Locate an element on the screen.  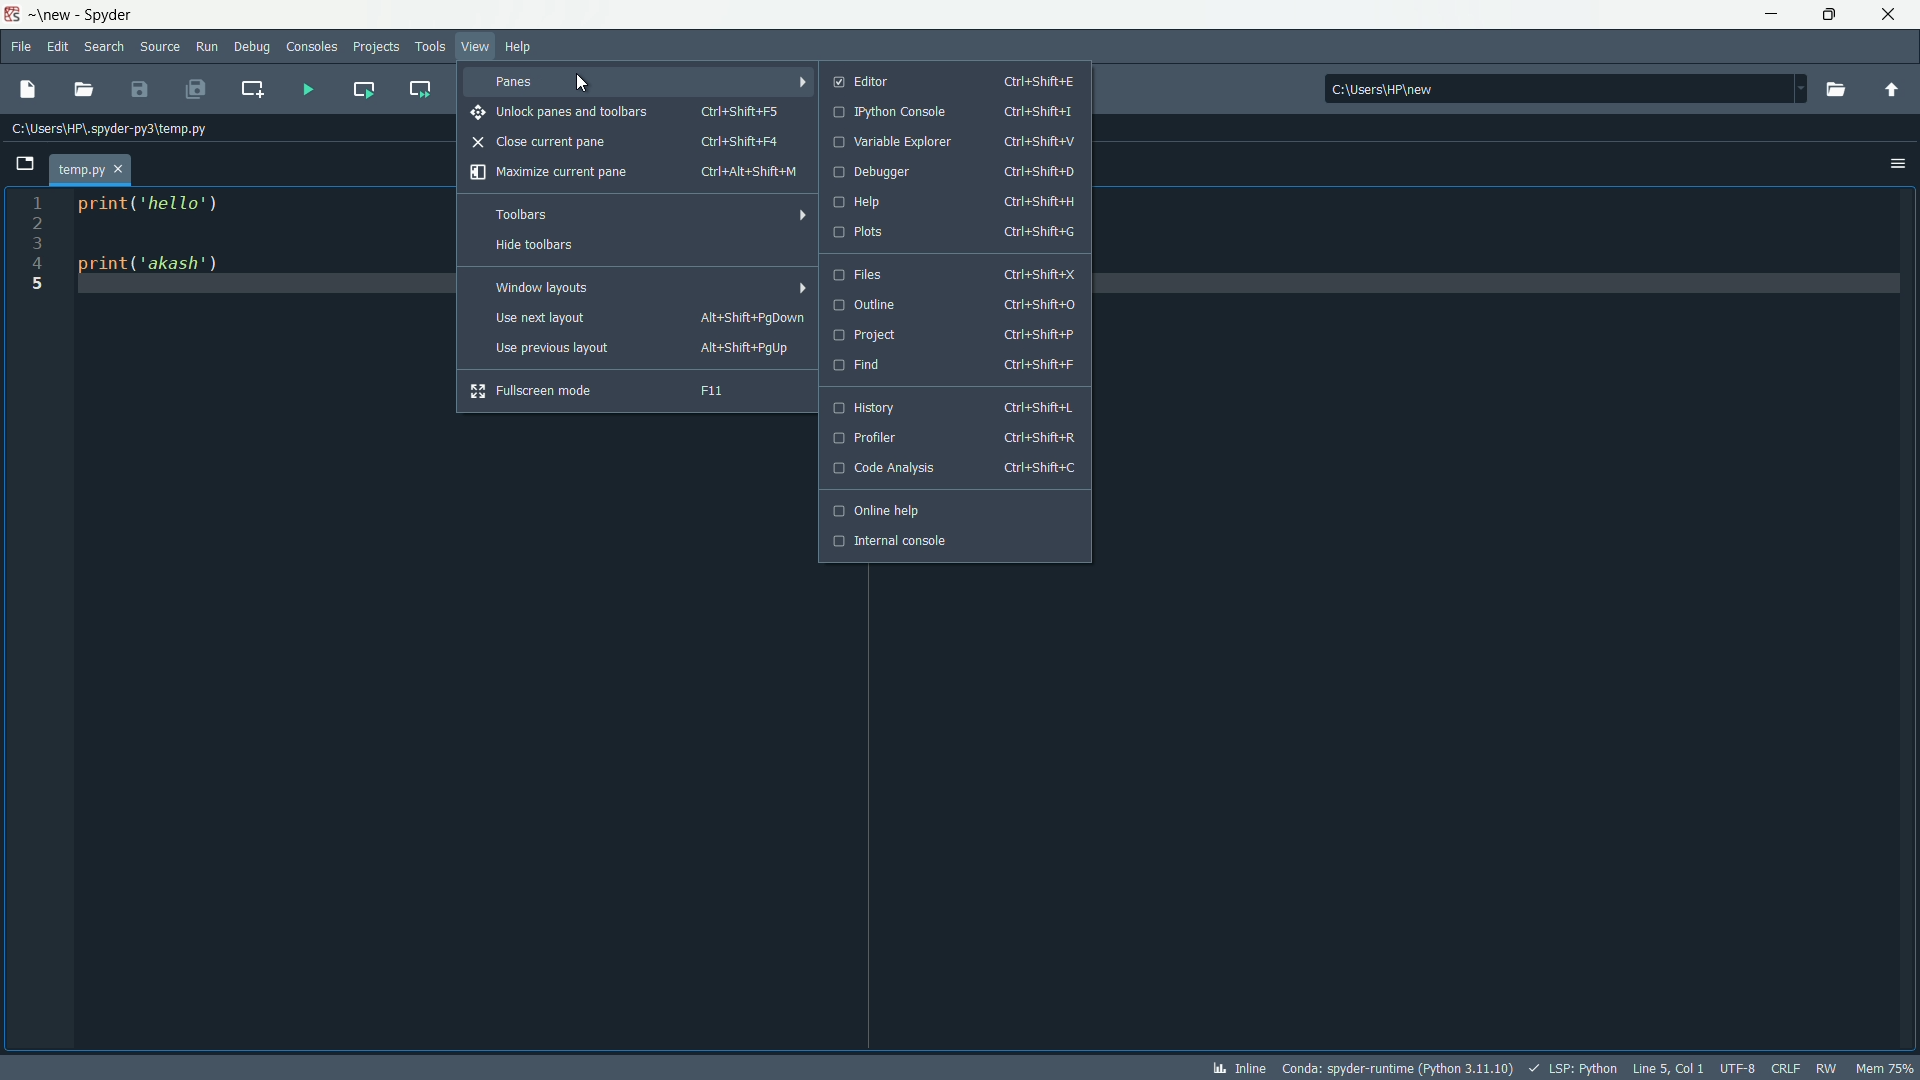
mem 73% is located at coordinates (1885, 1068).